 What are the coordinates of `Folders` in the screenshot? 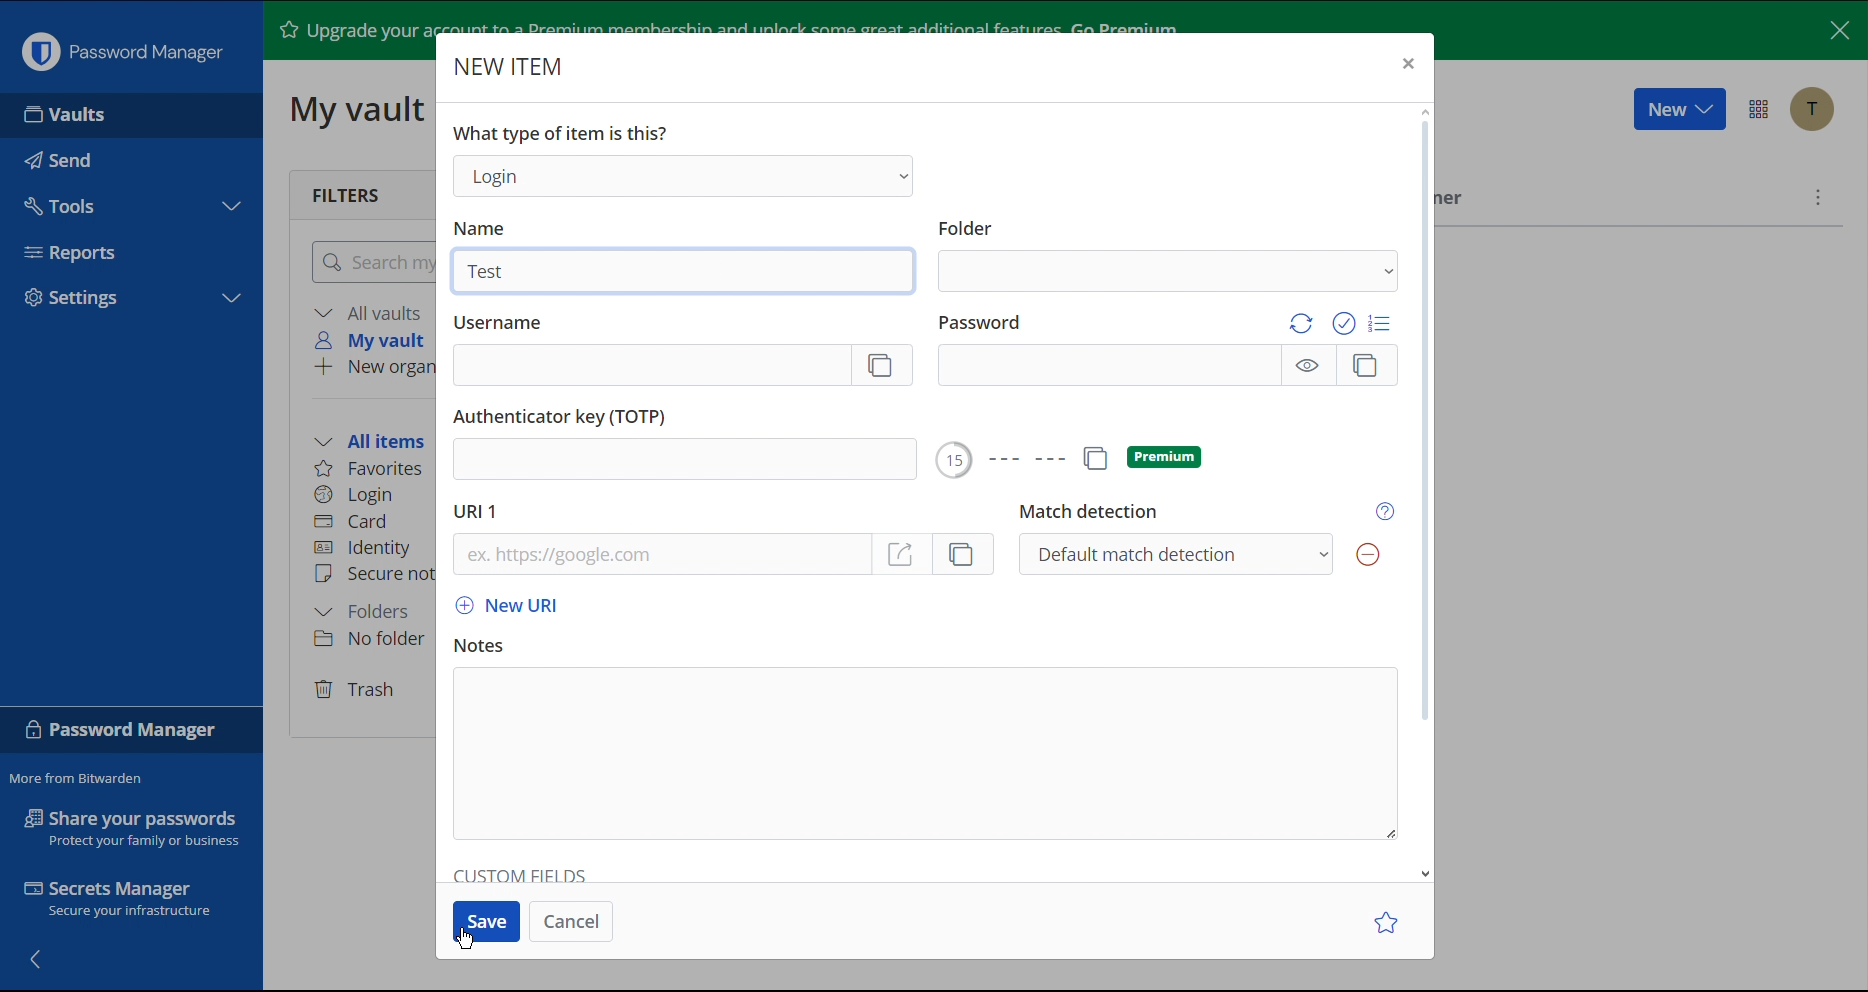 It's located at (365, 612).